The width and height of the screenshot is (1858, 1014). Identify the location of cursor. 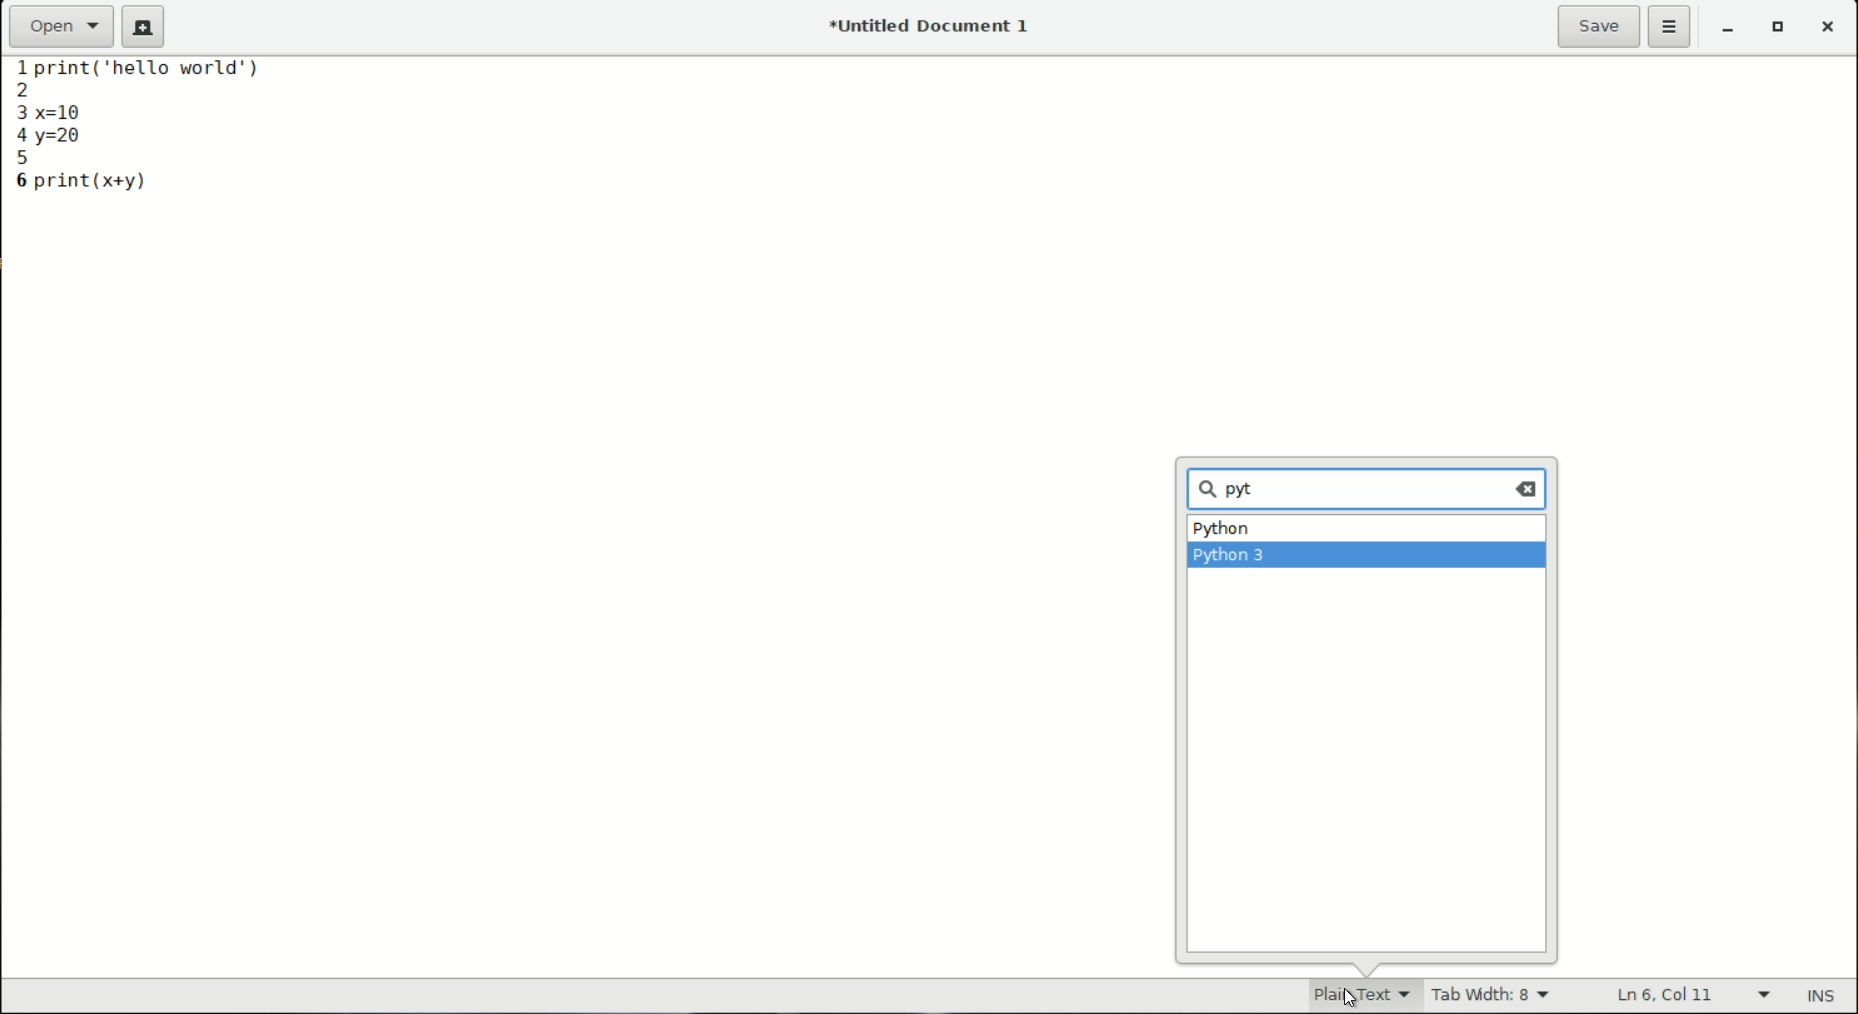
(1256, 488).